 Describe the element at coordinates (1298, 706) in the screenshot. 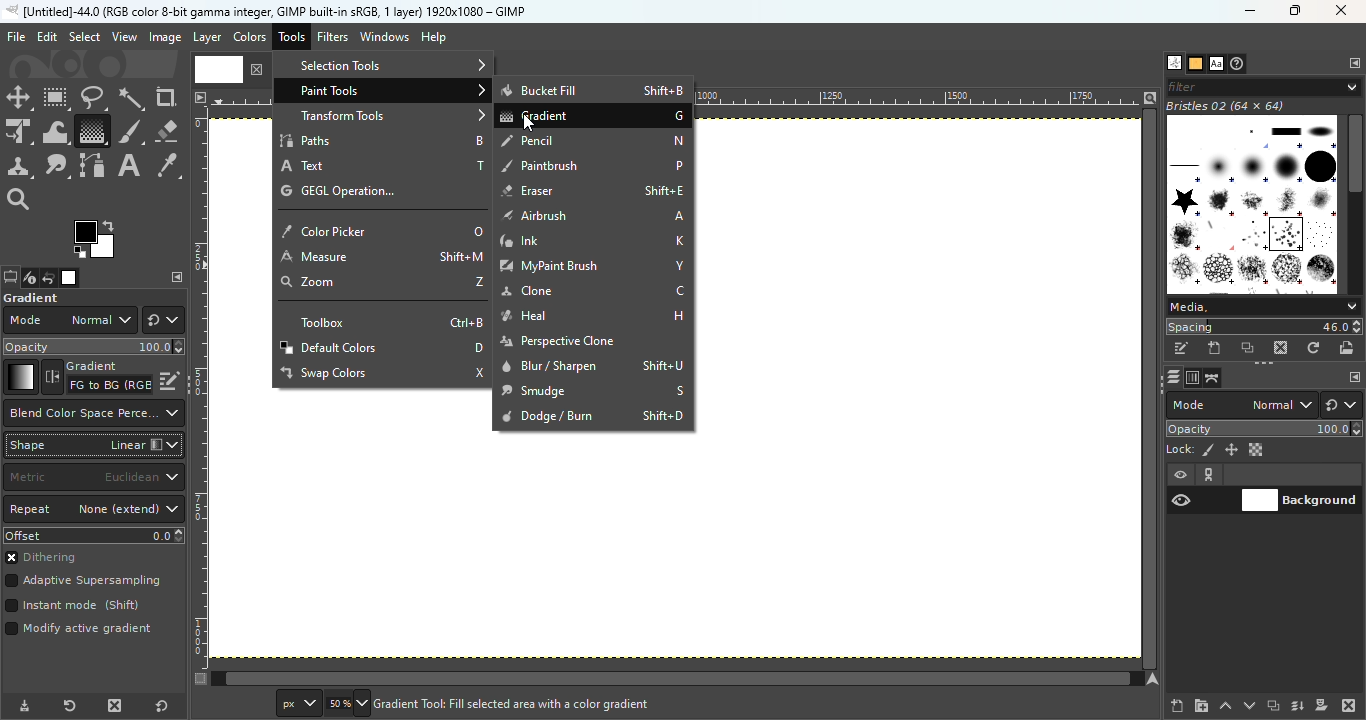

I see `Merge this layer with the first visible layer below it` at that location.